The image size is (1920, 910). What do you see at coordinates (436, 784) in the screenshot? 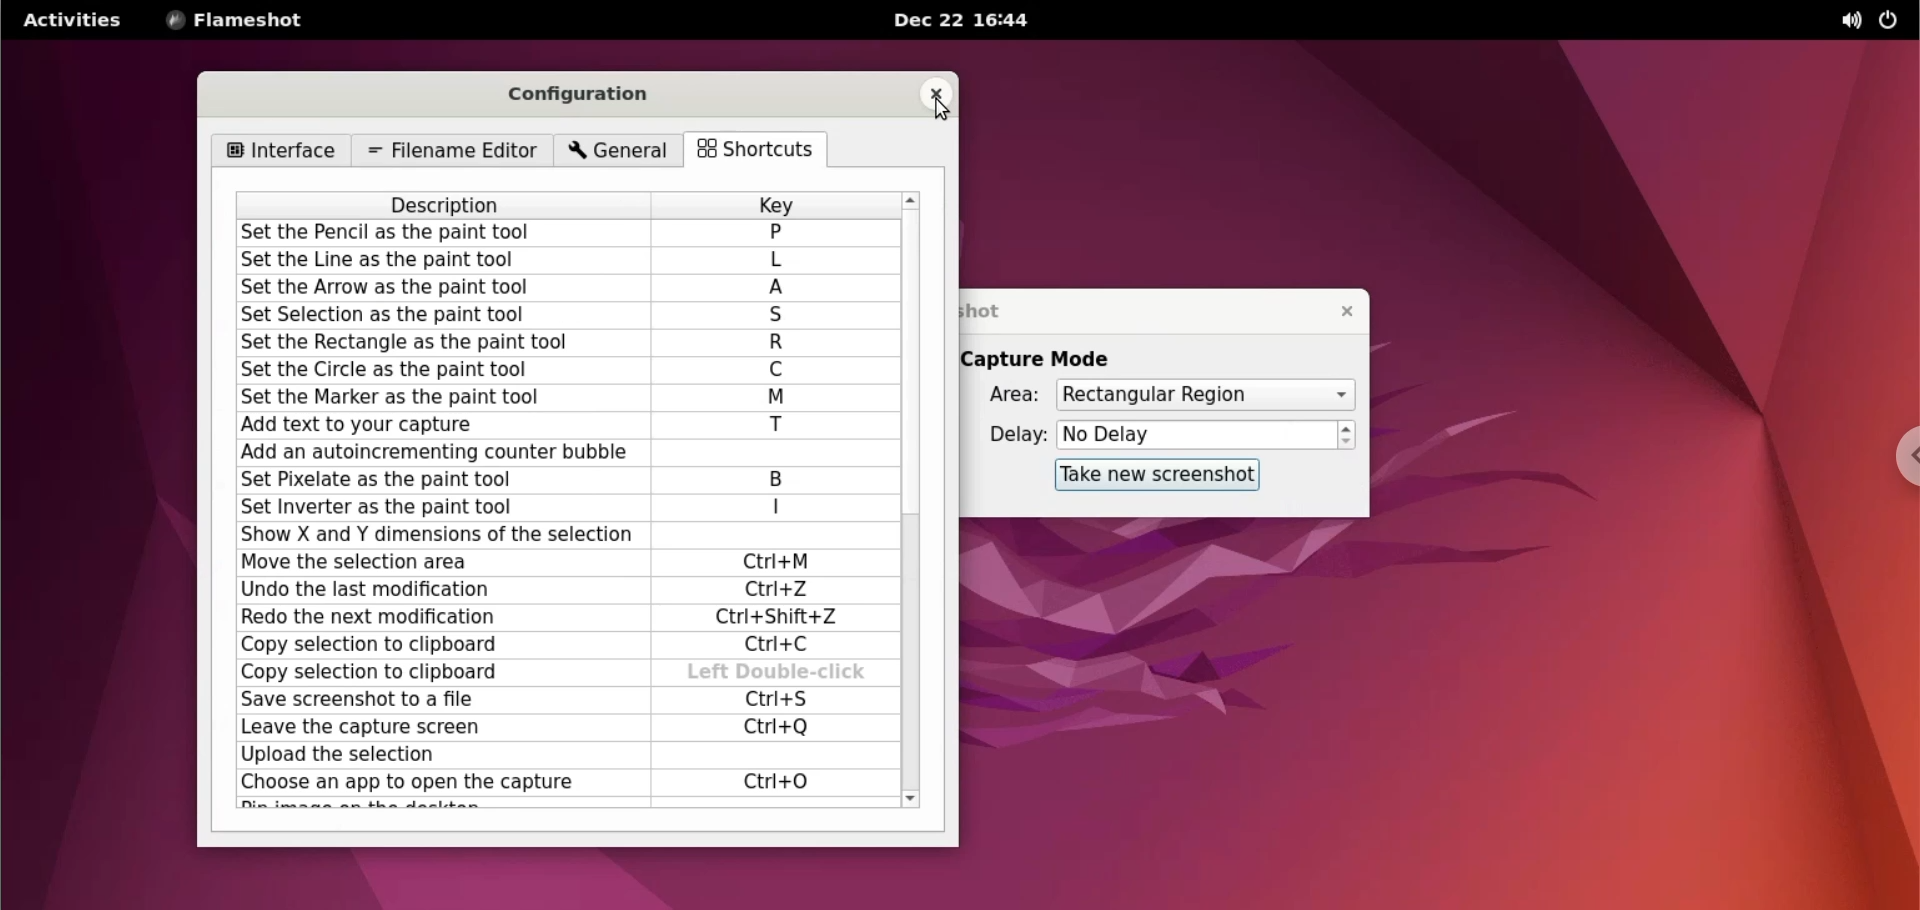
I see `choose an app to open the capture` at bounding box center [436, 784].